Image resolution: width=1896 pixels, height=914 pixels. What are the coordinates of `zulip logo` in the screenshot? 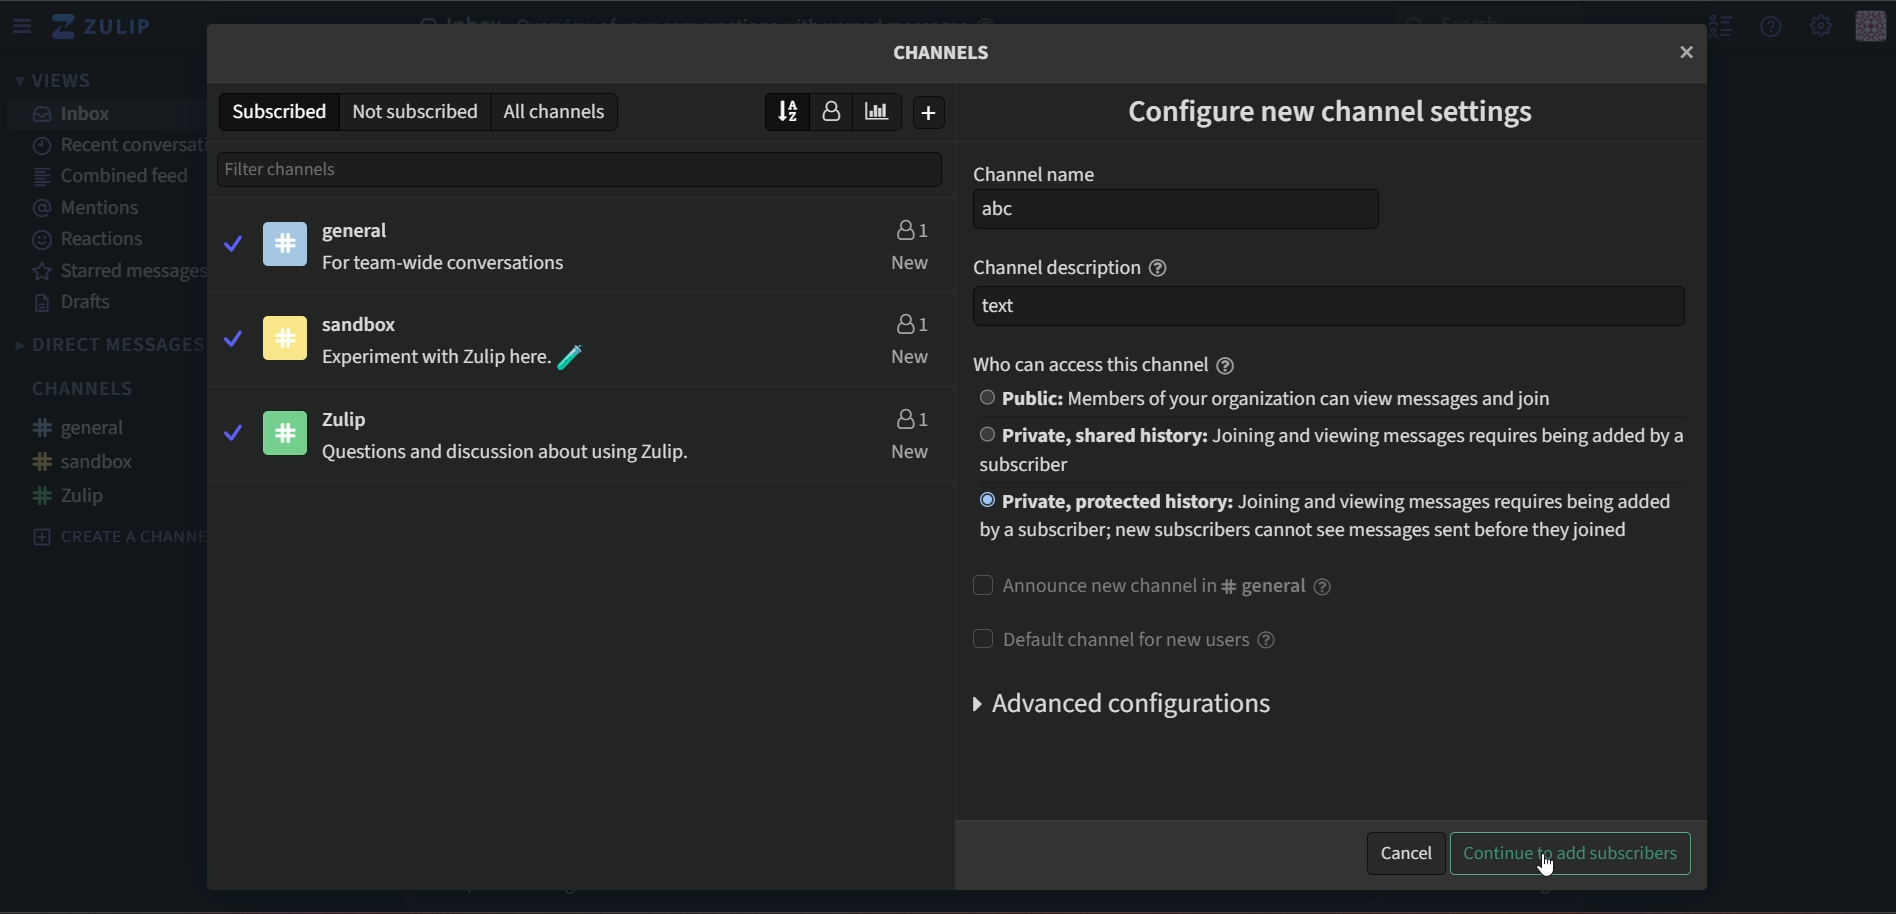 It's located at (109, 27).